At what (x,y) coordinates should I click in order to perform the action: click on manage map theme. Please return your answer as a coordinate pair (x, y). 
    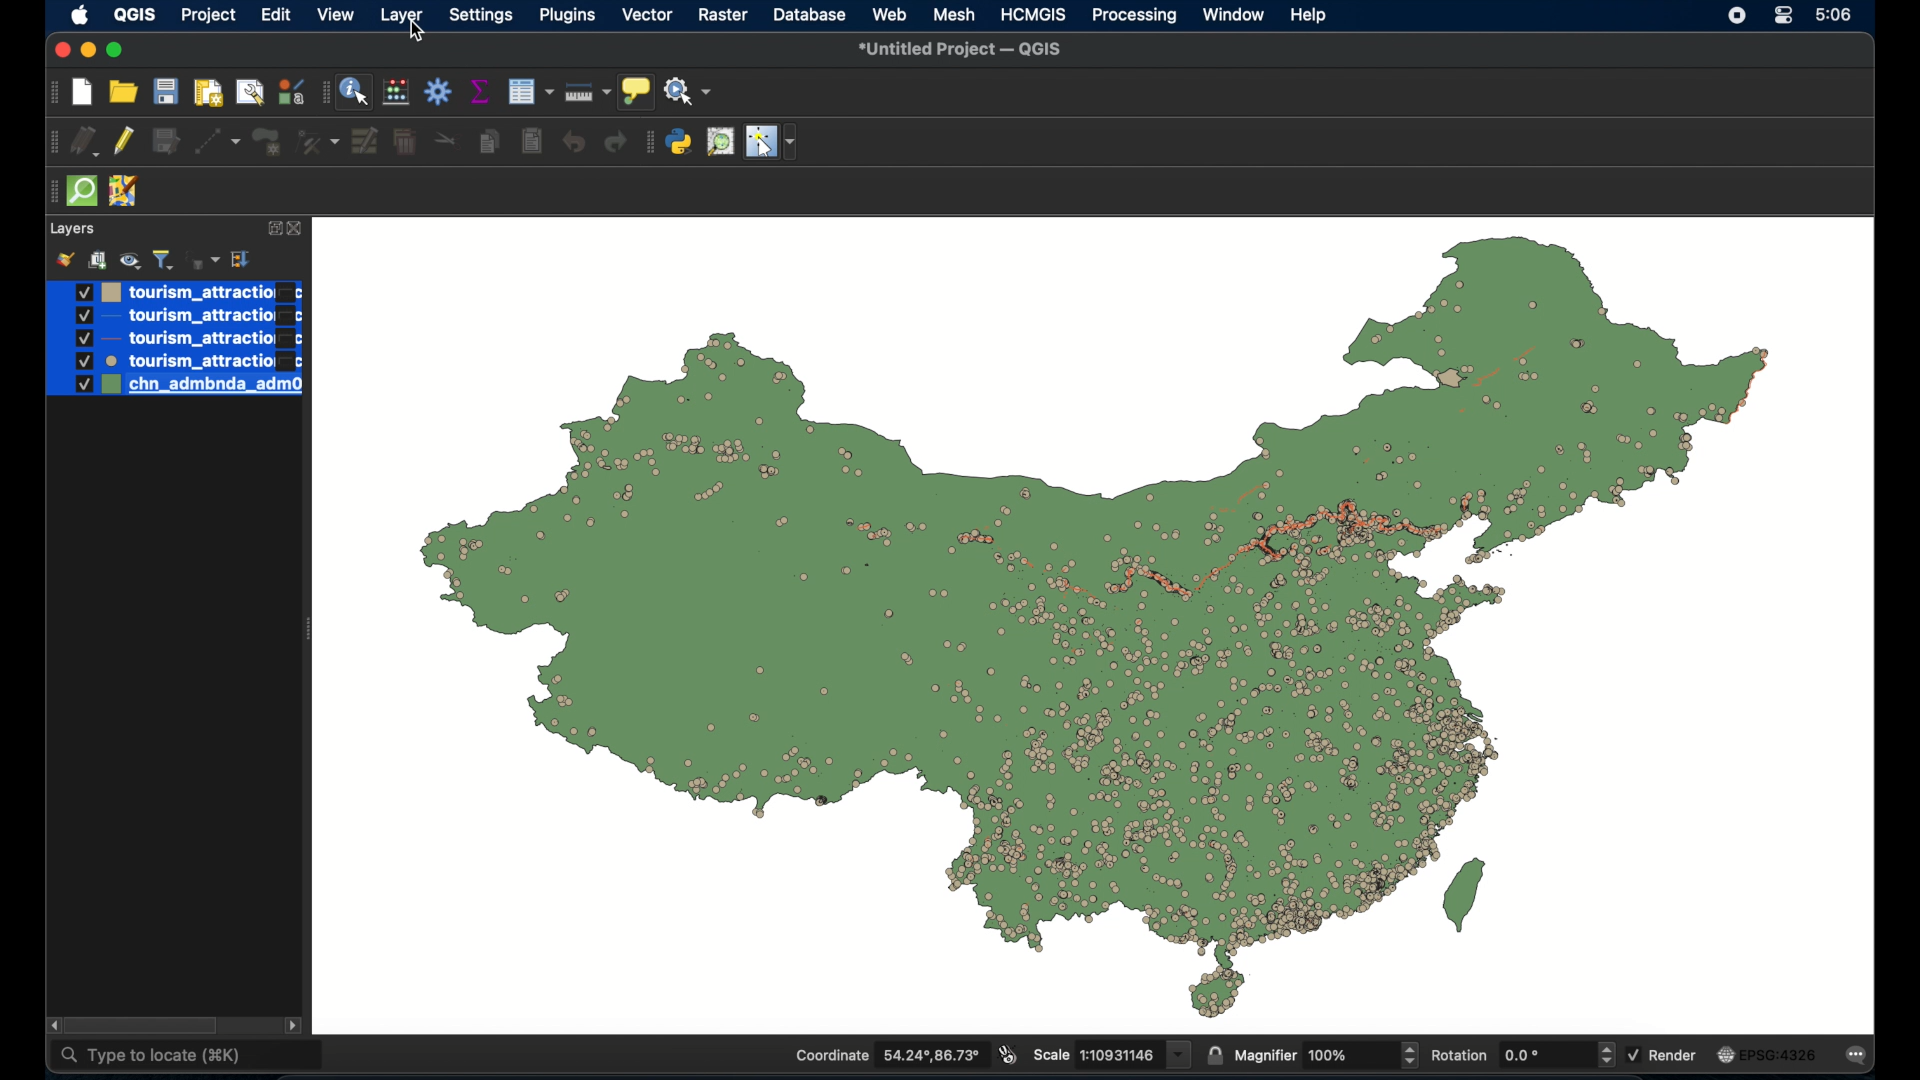
    Looking at the image, I should click on (129, 260).